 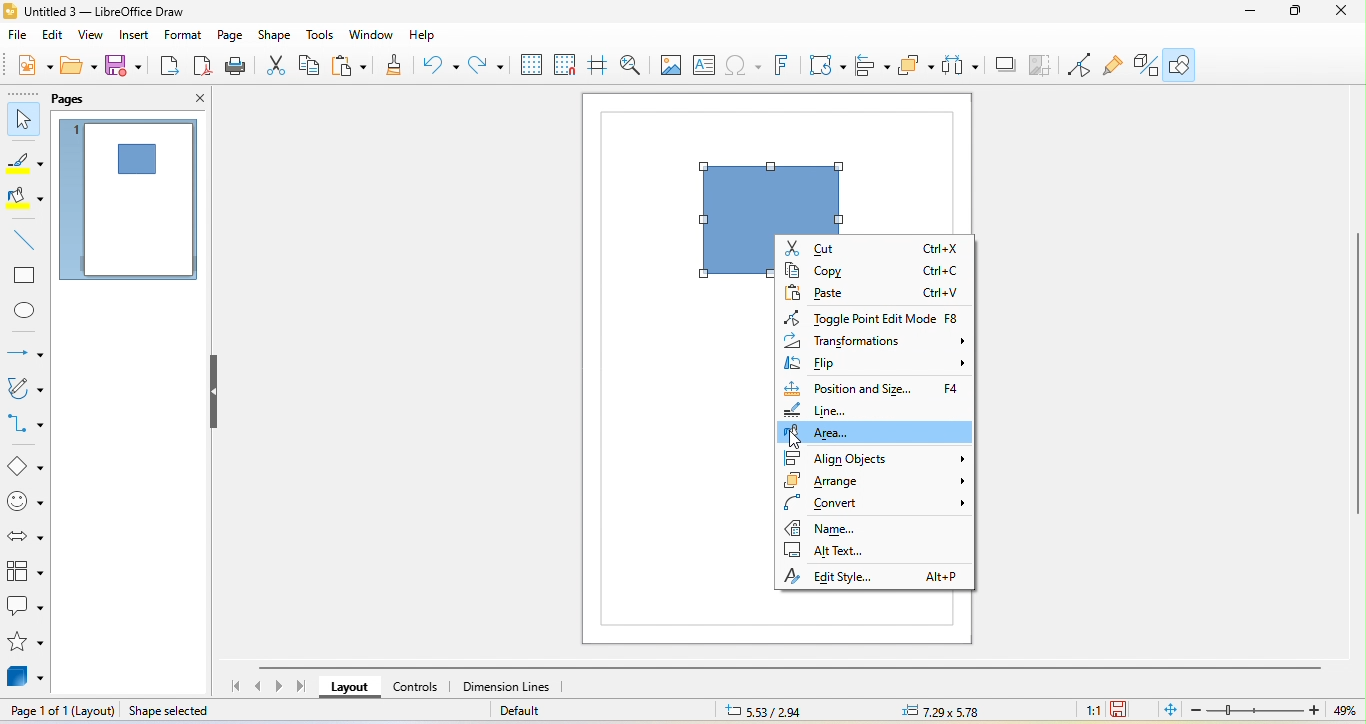 What do you see at coordinates (188, 100) in the screenshot?
I see `close` at bounding box center [188, 100].